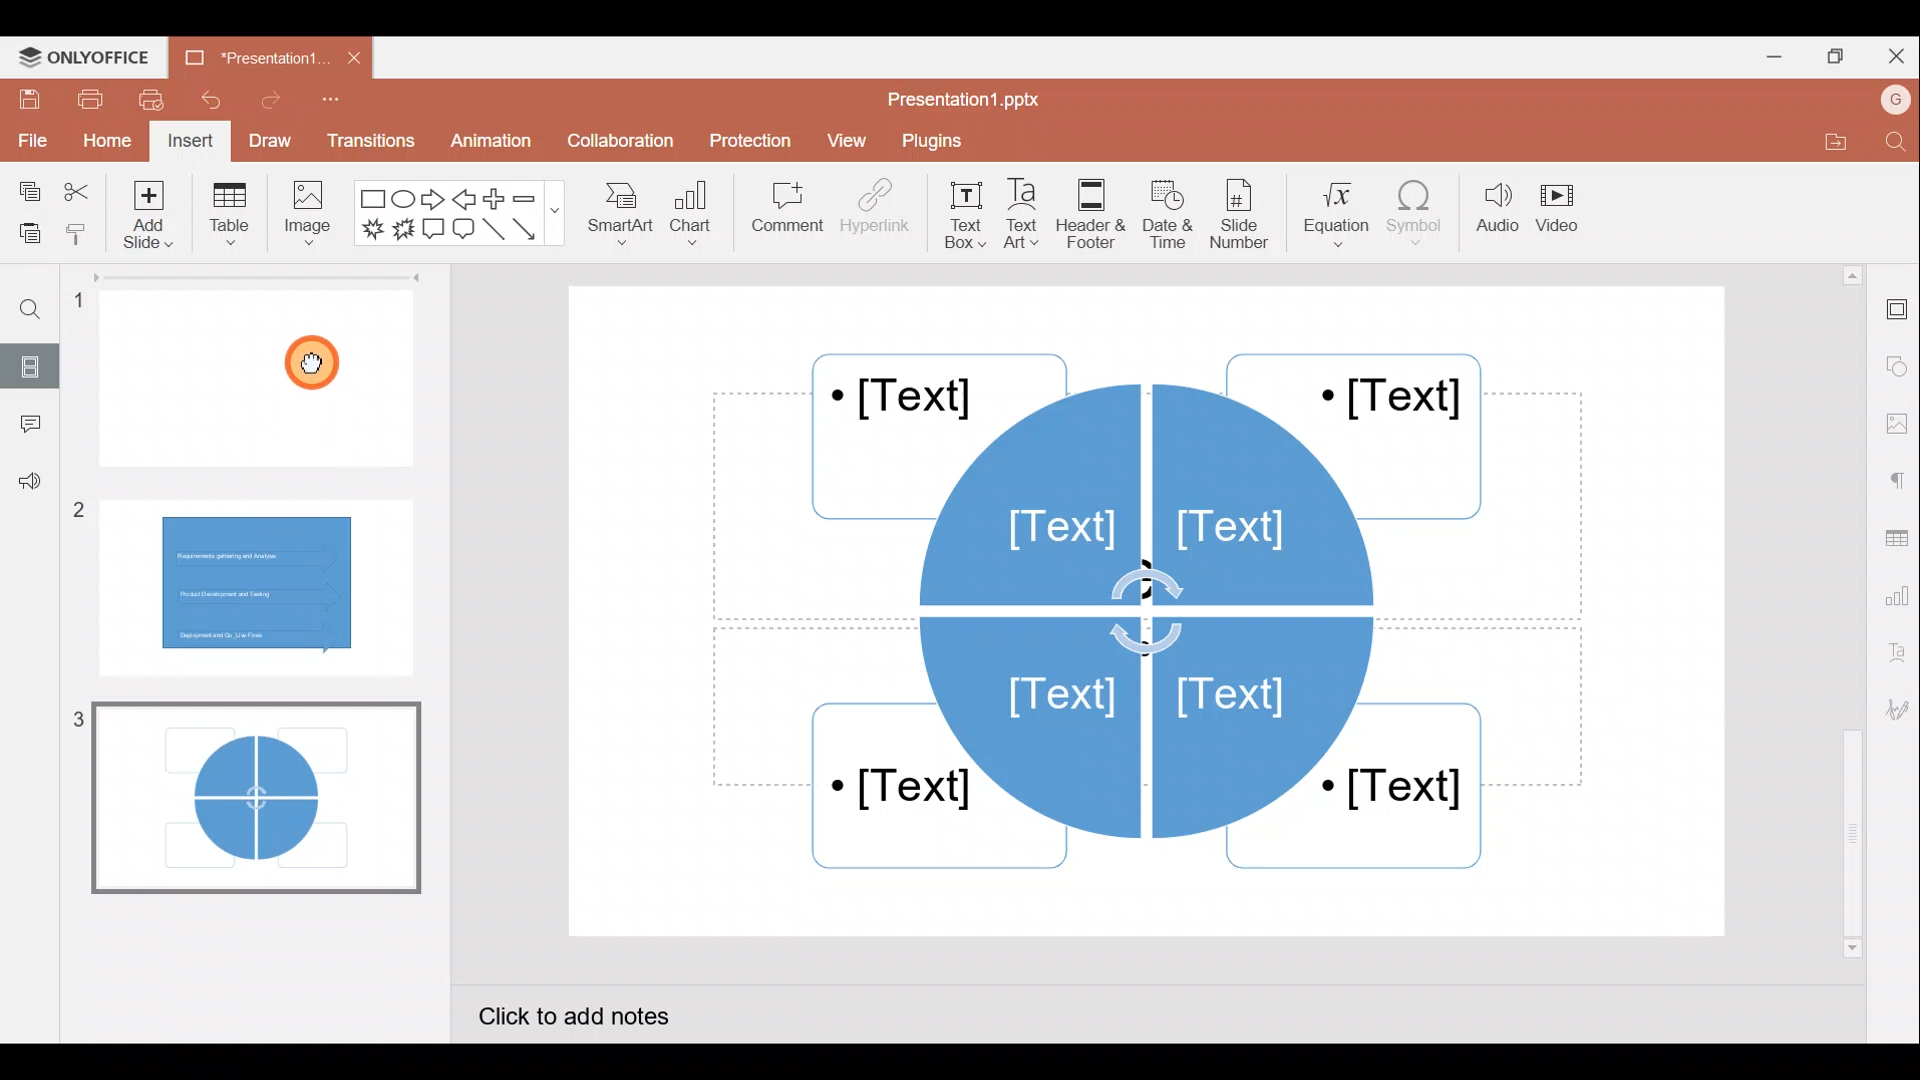 This screenshot has height=1080, width=1920. Describe the element at coordinates (329, 104) in the screenshot. I see `Customize quick access toolbar` at that location.